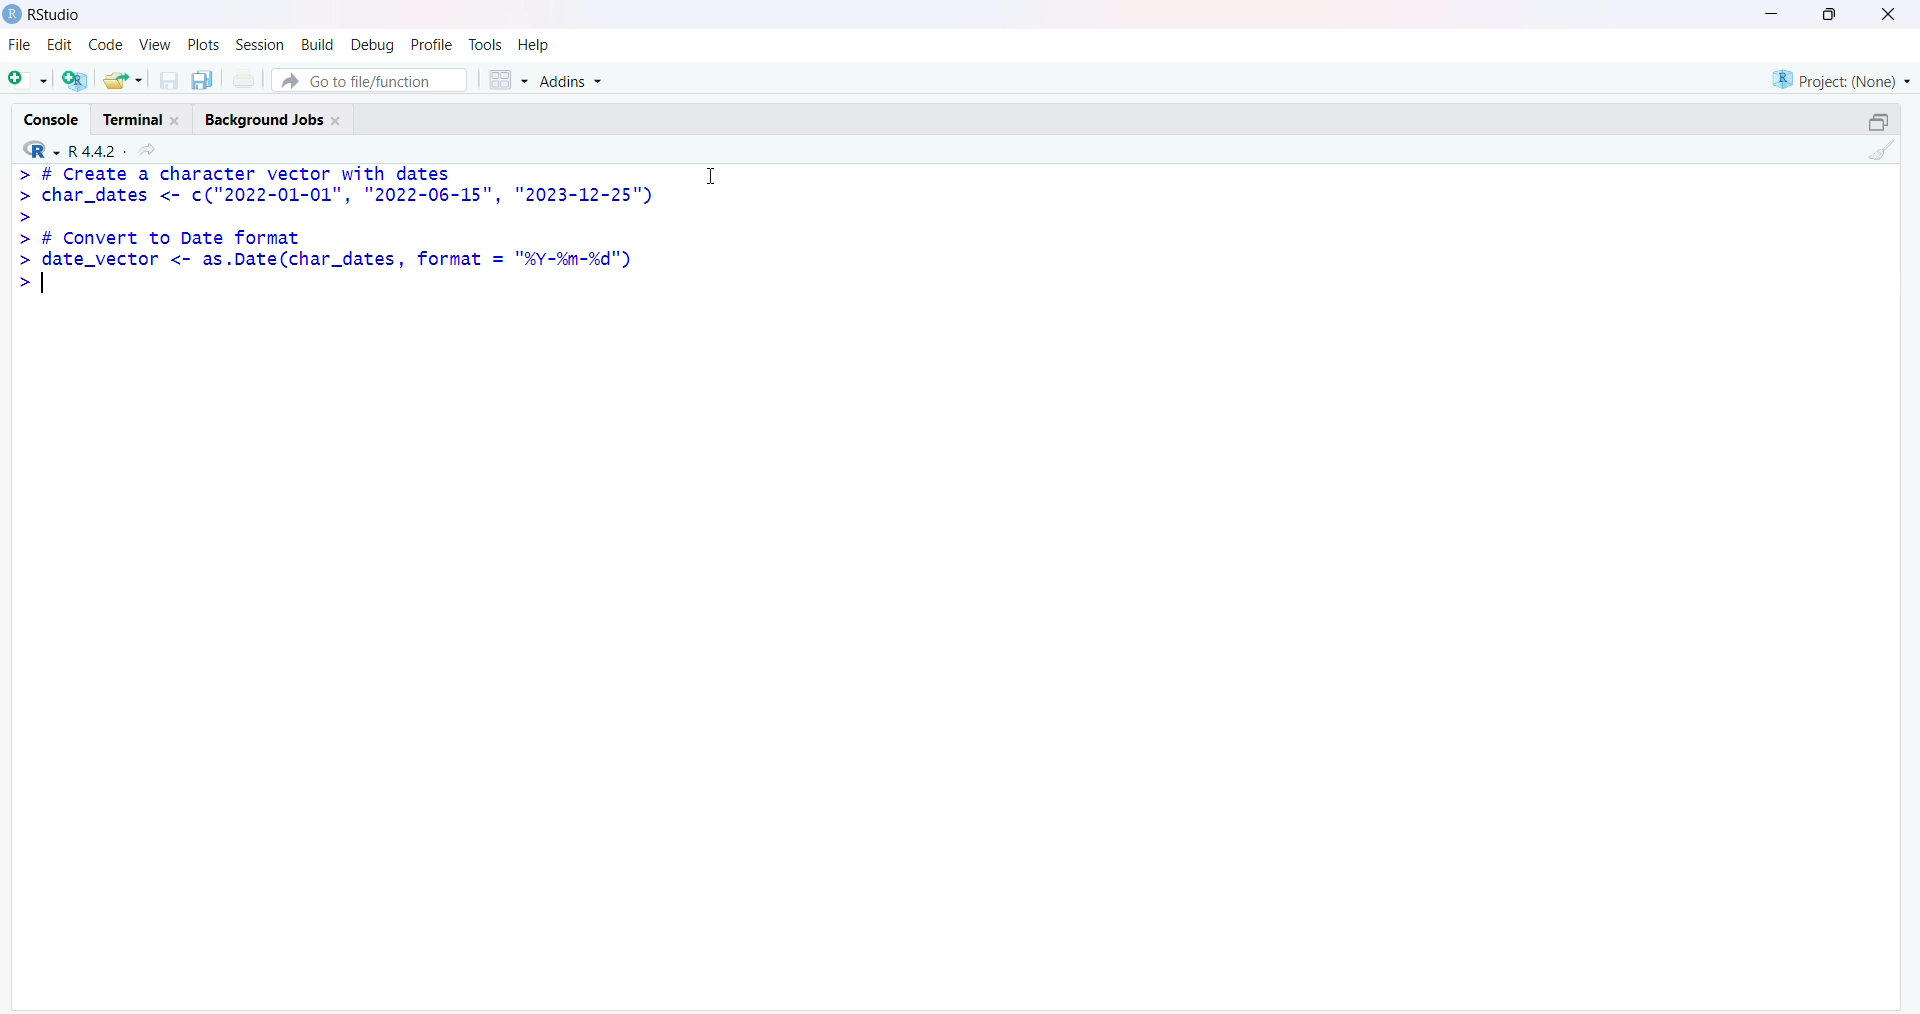  What do you see at coordinates (59, 49) in the screenshot?
I see `Edit` at bounding box center [59, 49].